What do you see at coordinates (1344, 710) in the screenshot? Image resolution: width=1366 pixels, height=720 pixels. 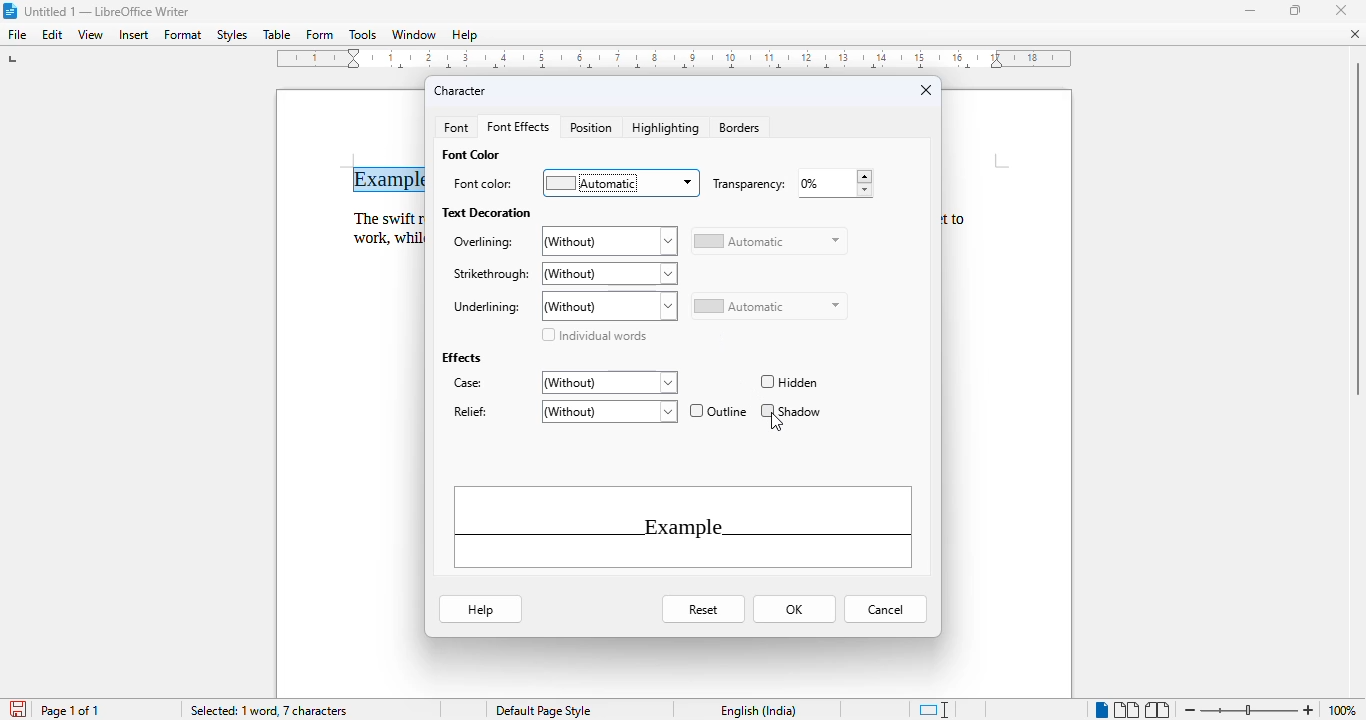 I see `100% (zoom level)` at bounding box center [1344, 710].